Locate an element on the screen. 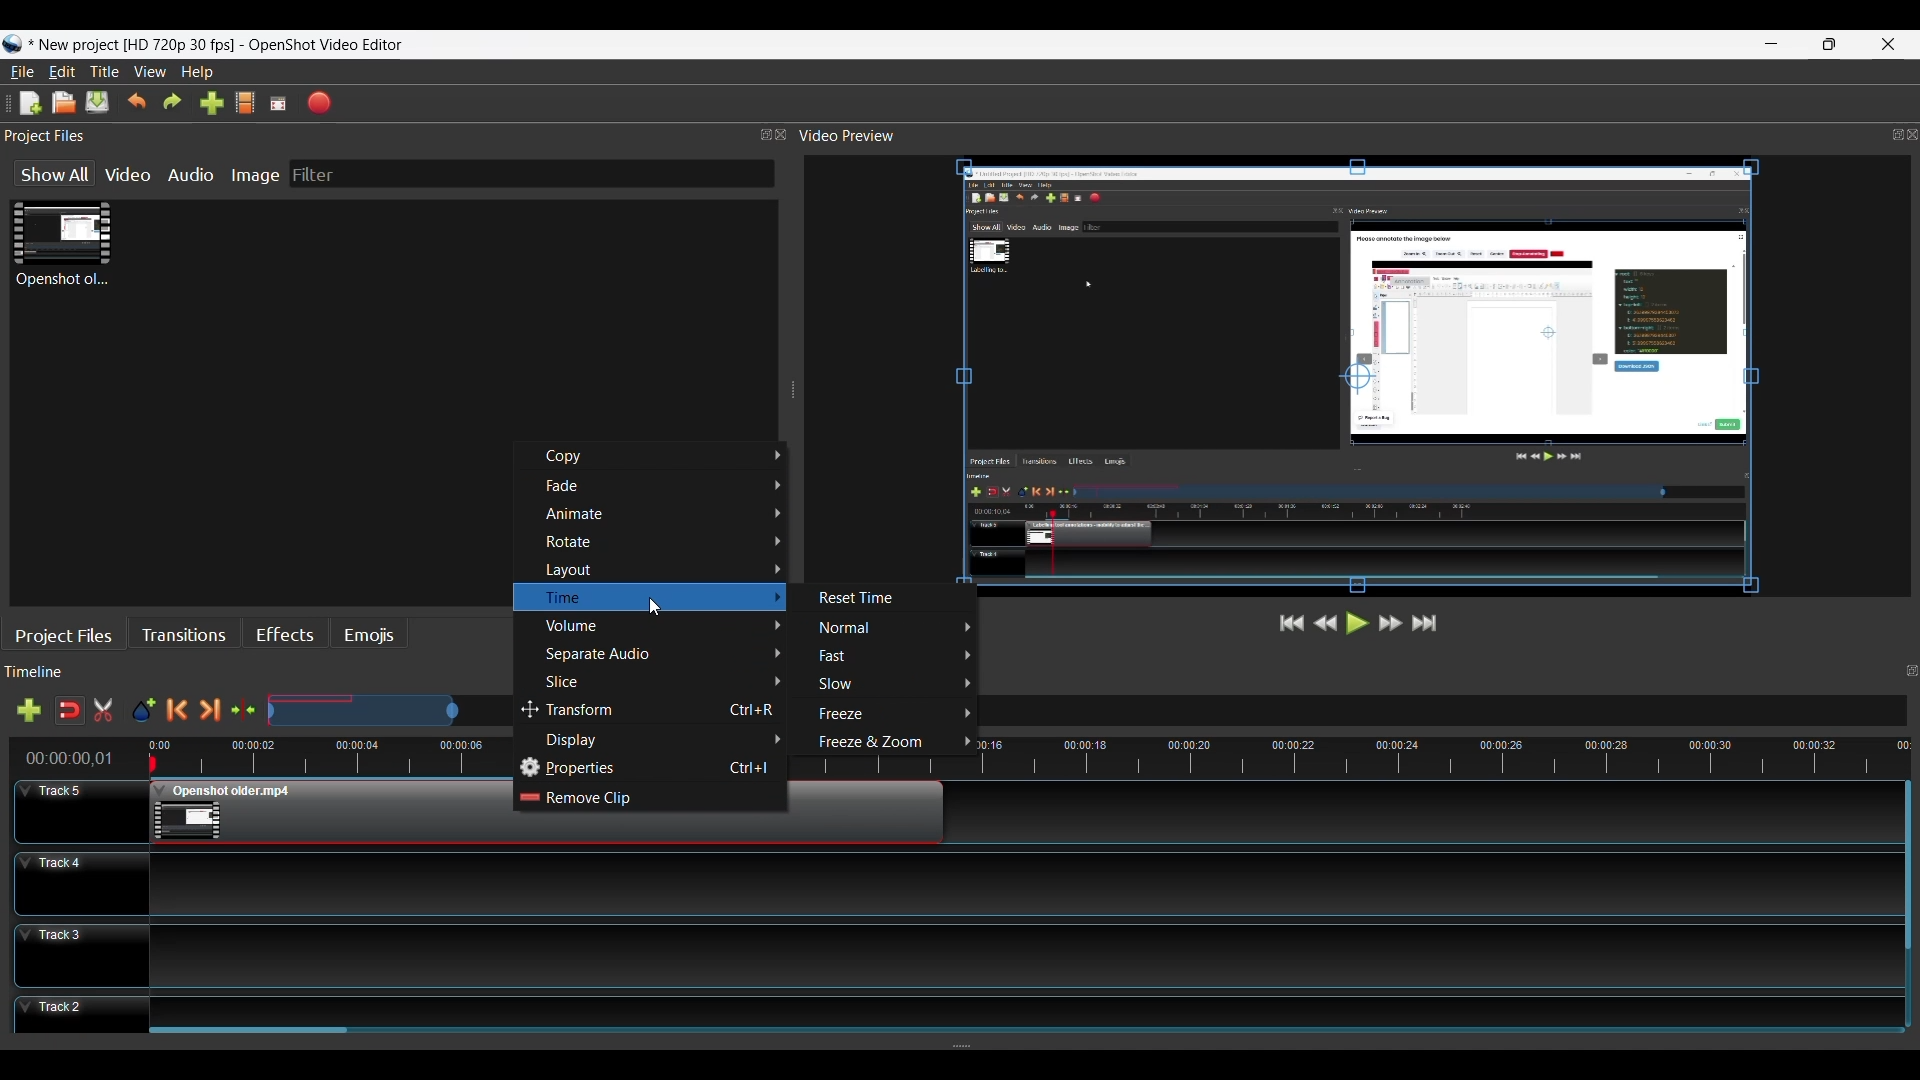 This screenshot has height=1080, width=1920. Transitions is located at coordinates (182, 636).